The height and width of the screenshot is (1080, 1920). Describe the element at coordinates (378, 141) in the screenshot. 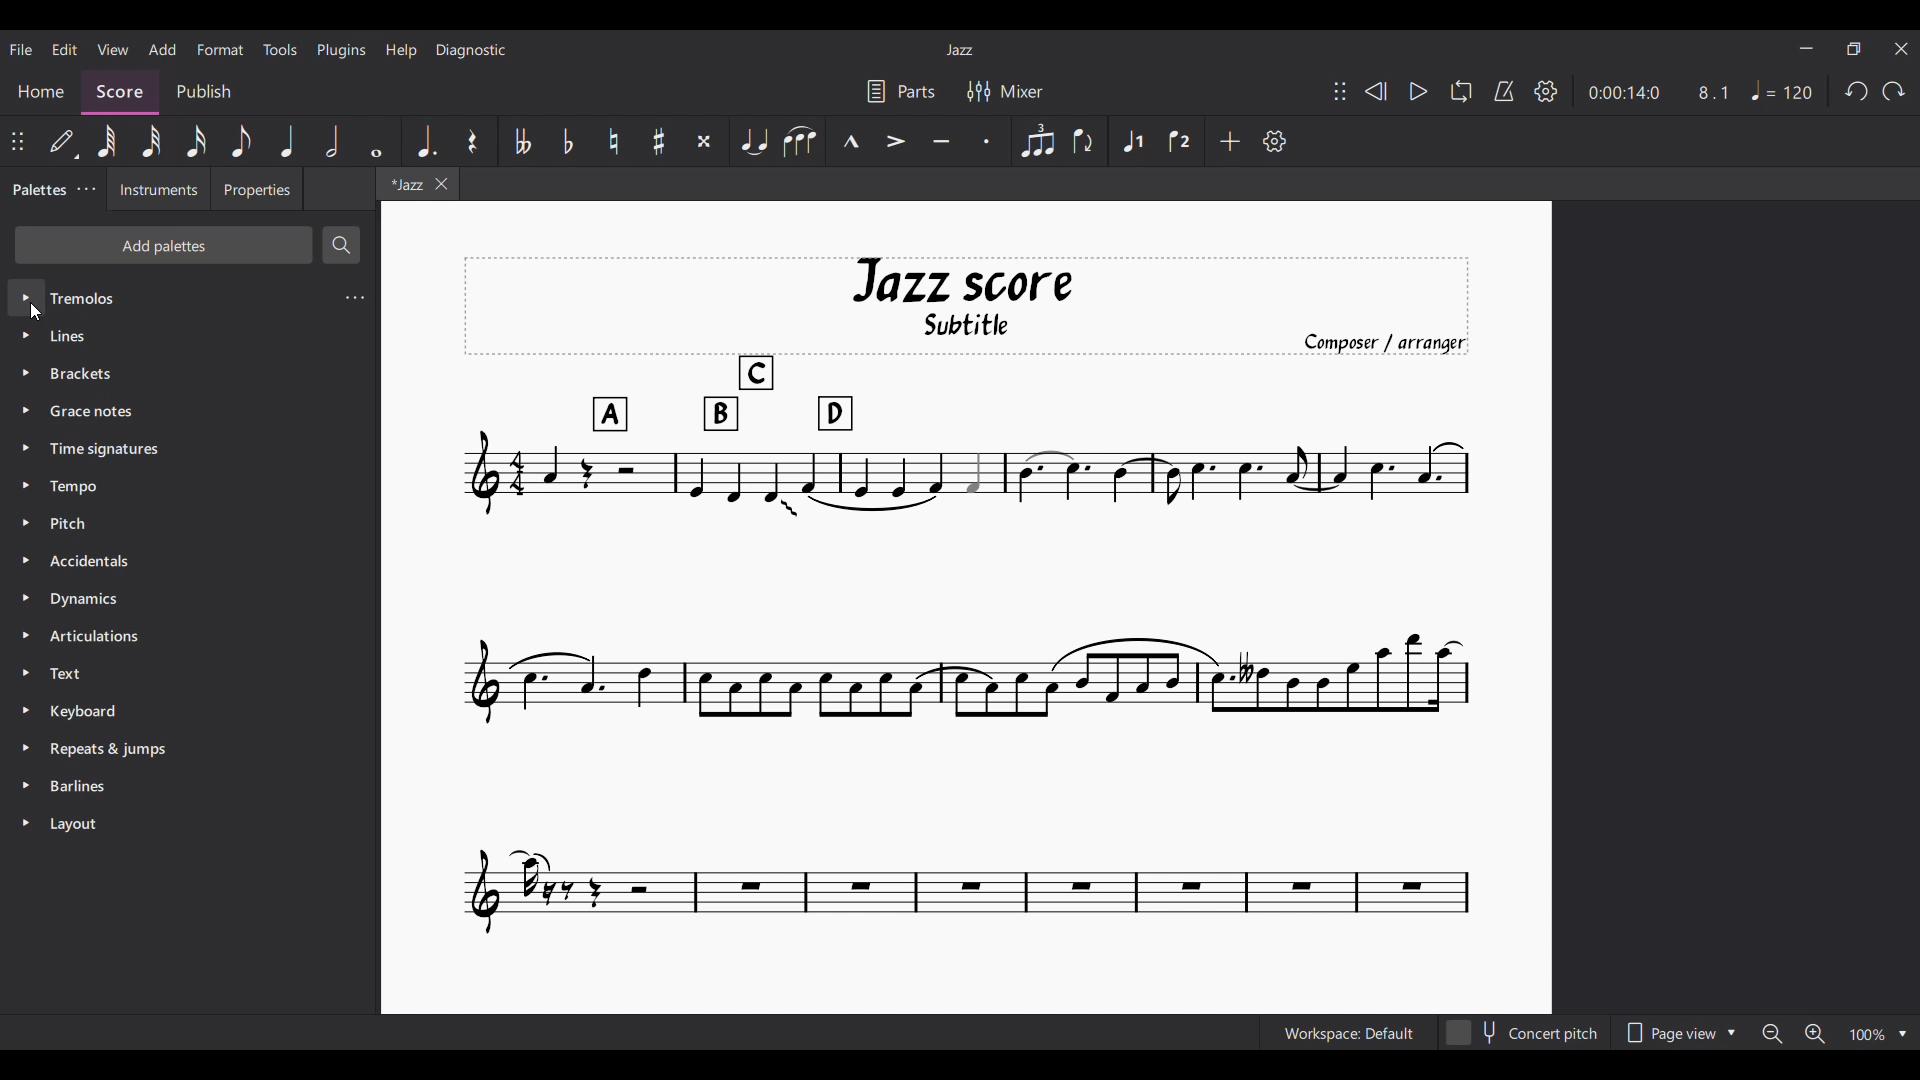

I see `Whole note` at that location.